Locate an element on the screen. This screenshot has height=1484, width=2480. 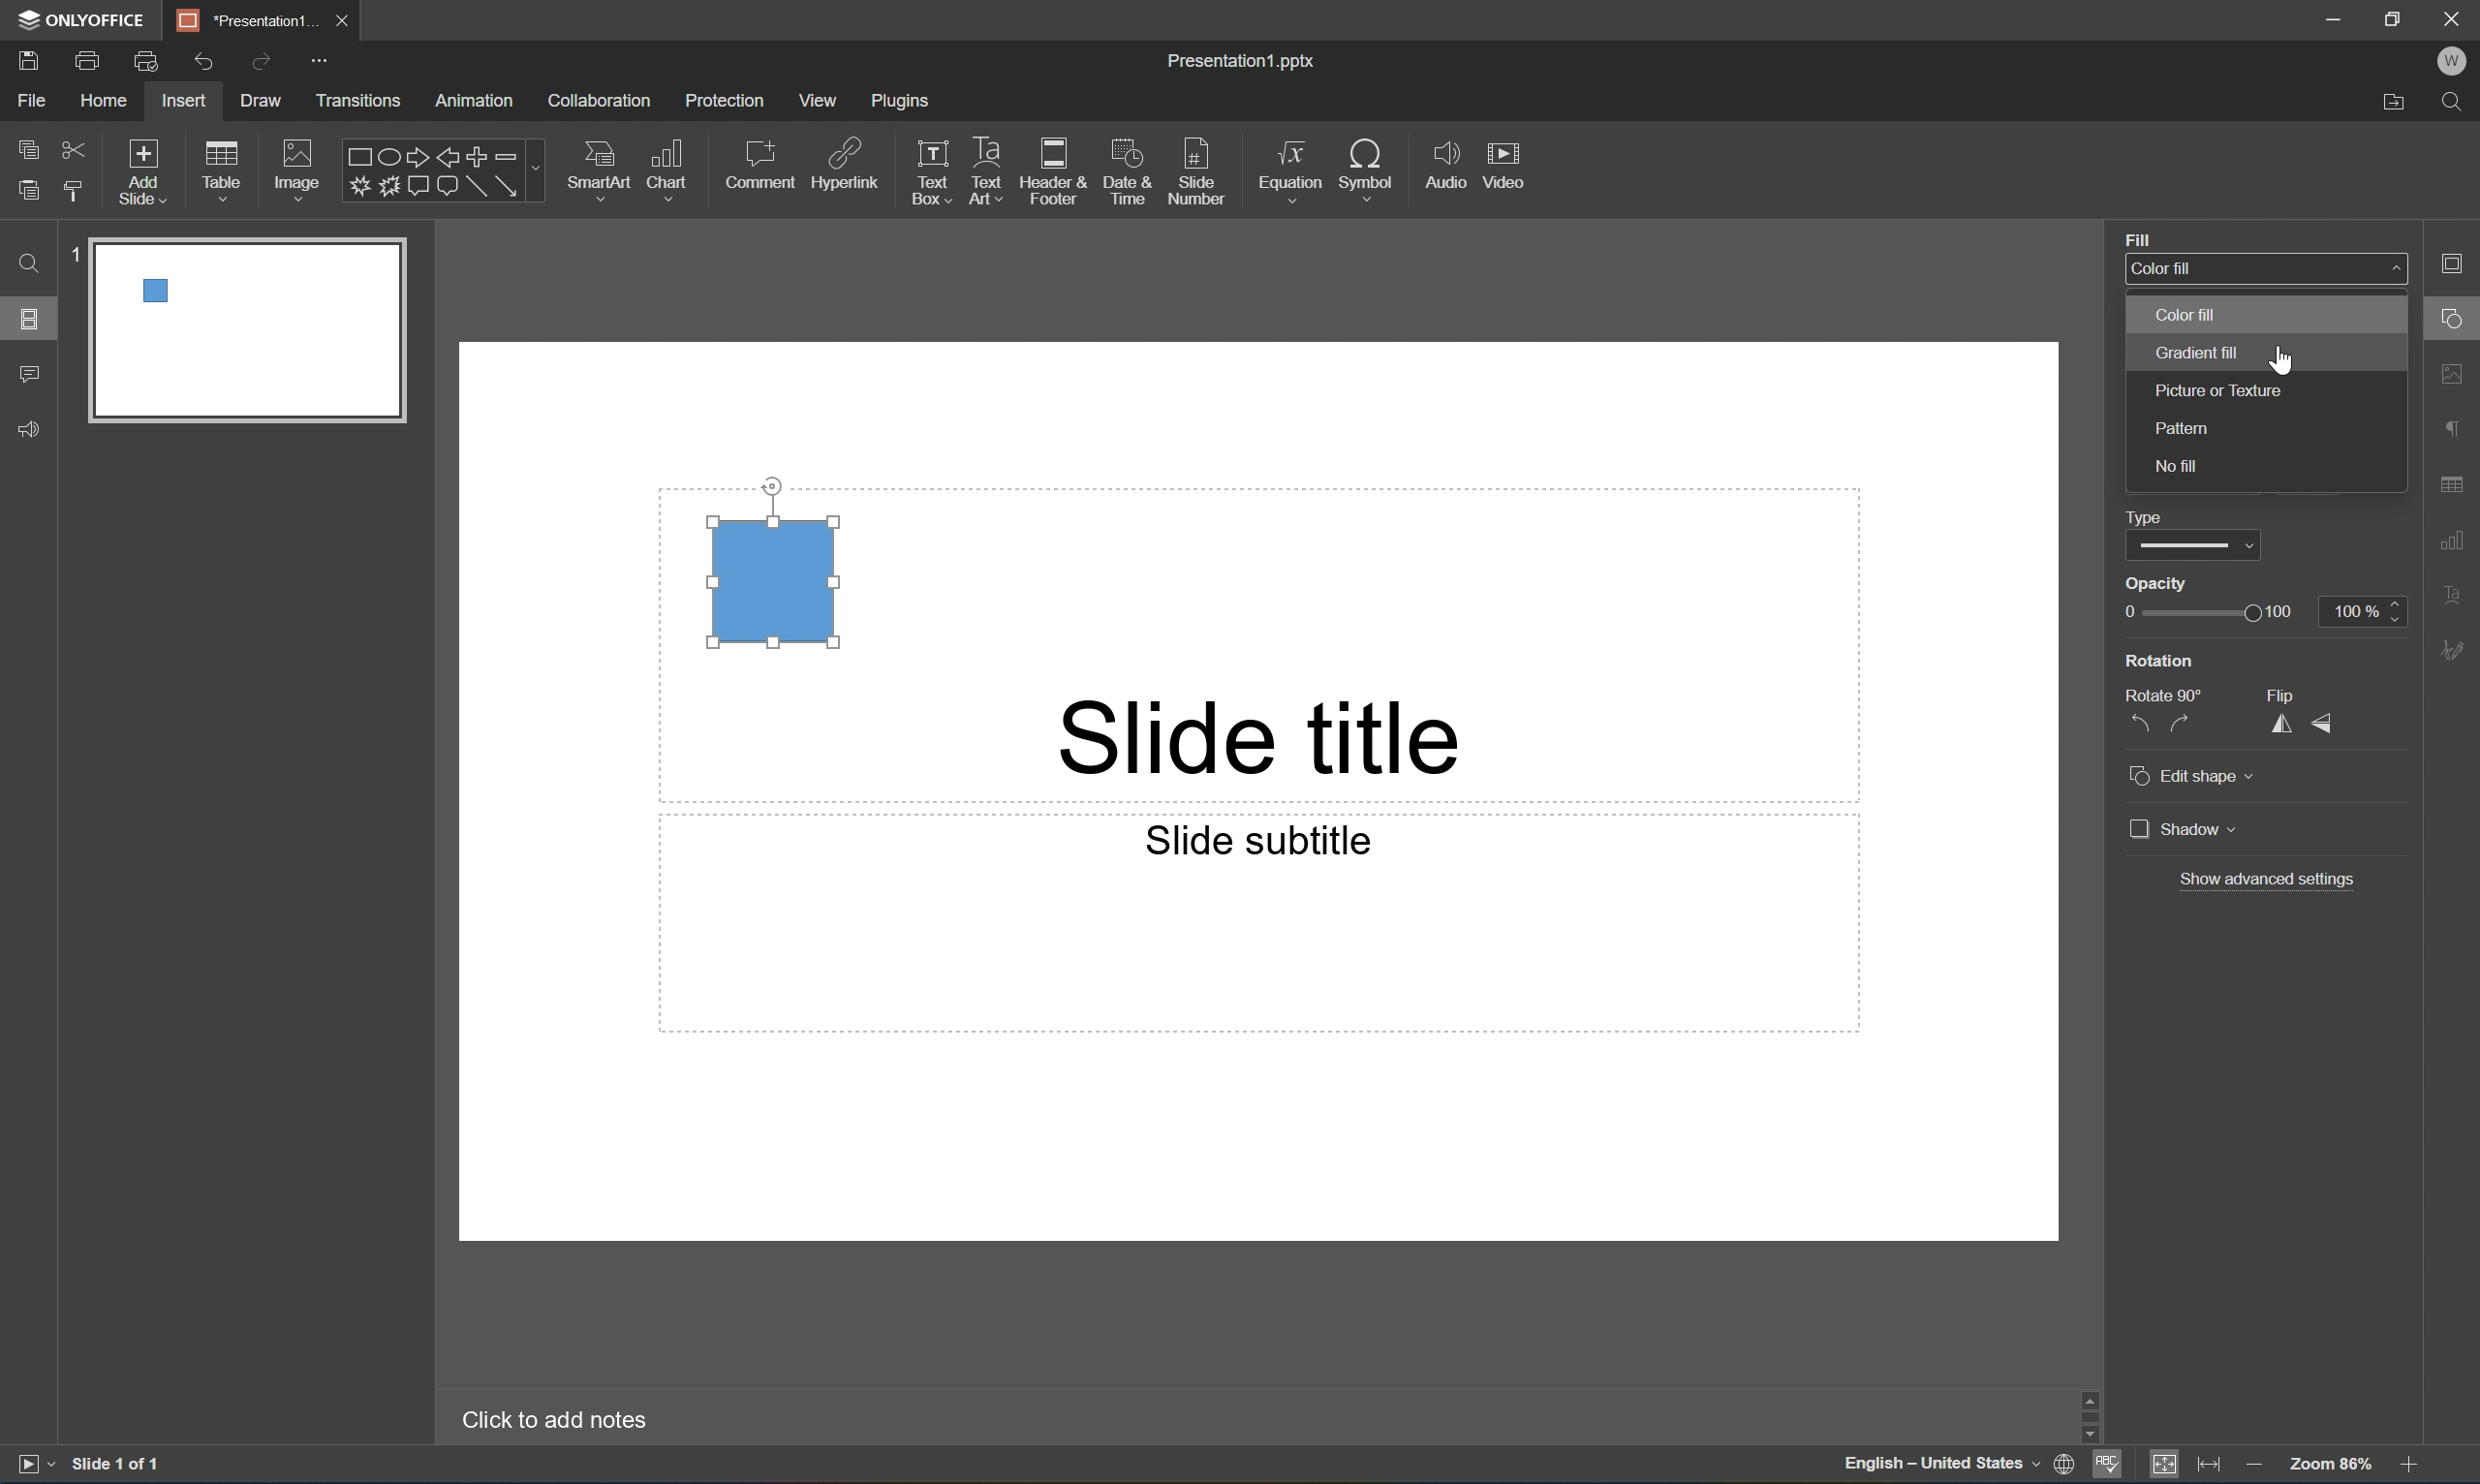
Slide subtitle is located at coordinates (1260, 842).